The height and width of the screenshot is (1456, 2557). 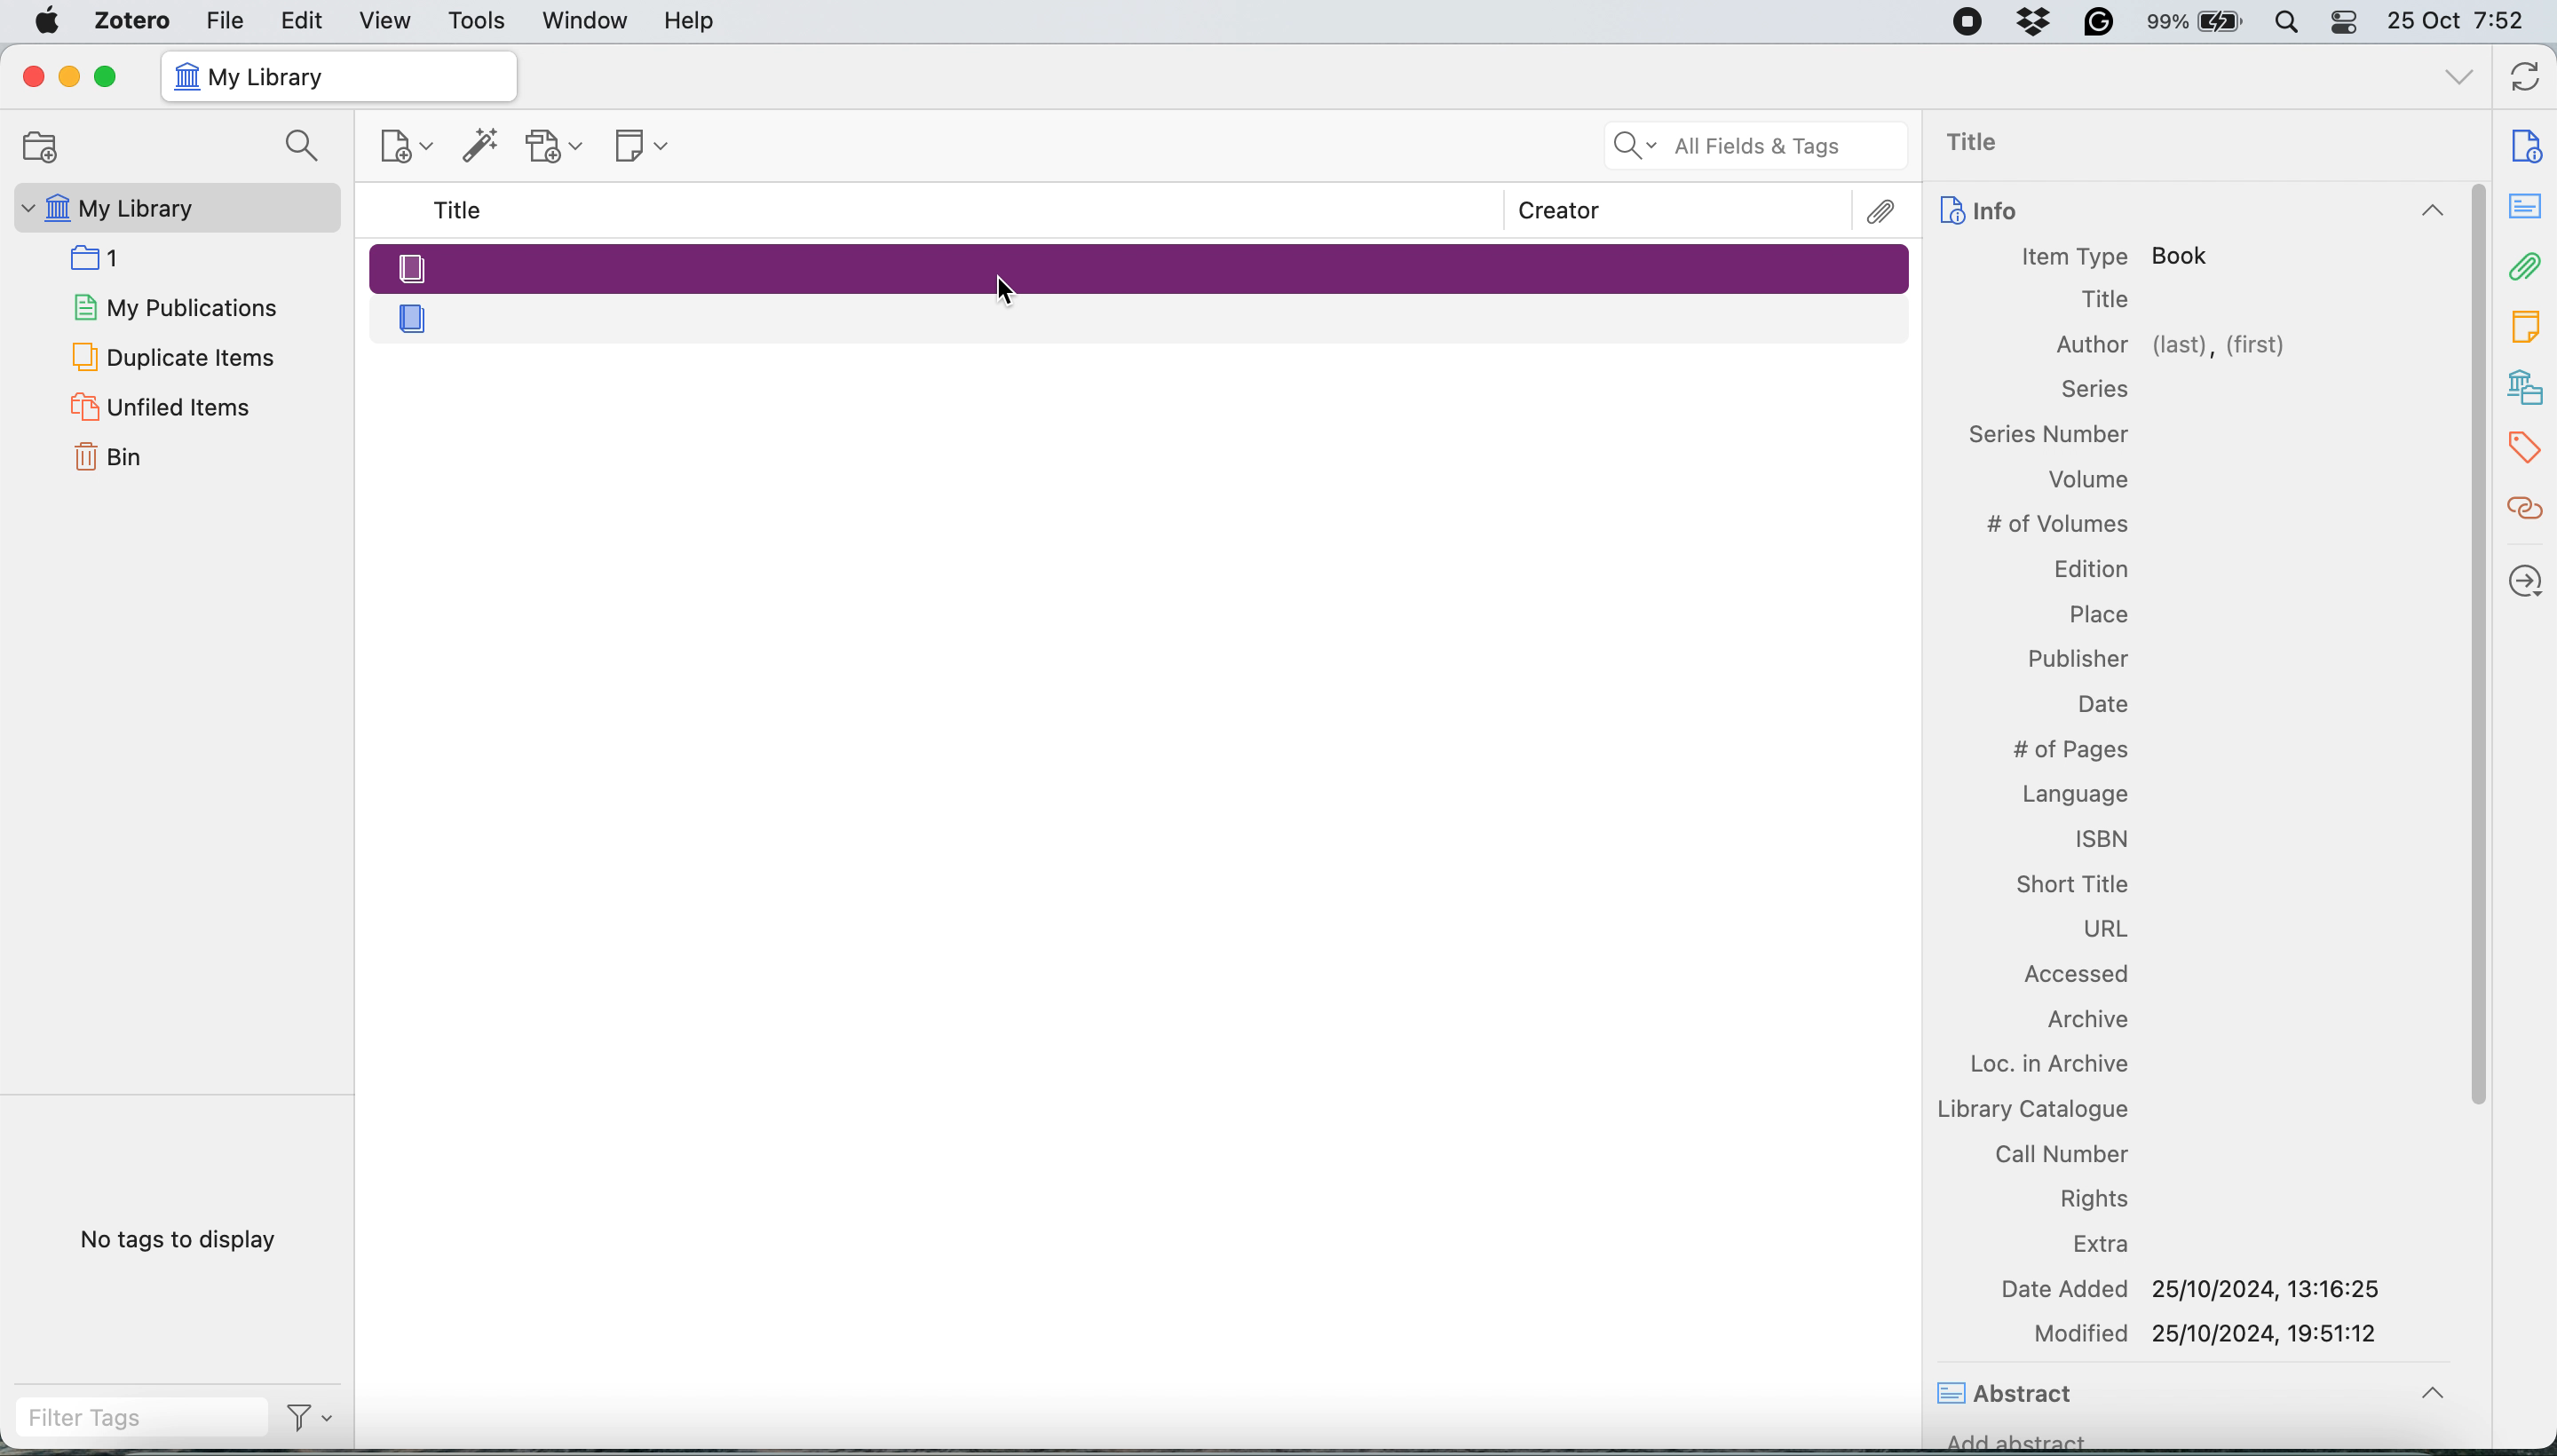 What do you see at coordinates (185, 1244) in the screenshot?
I see `No tags to display` at bounding box center [185, 1244].